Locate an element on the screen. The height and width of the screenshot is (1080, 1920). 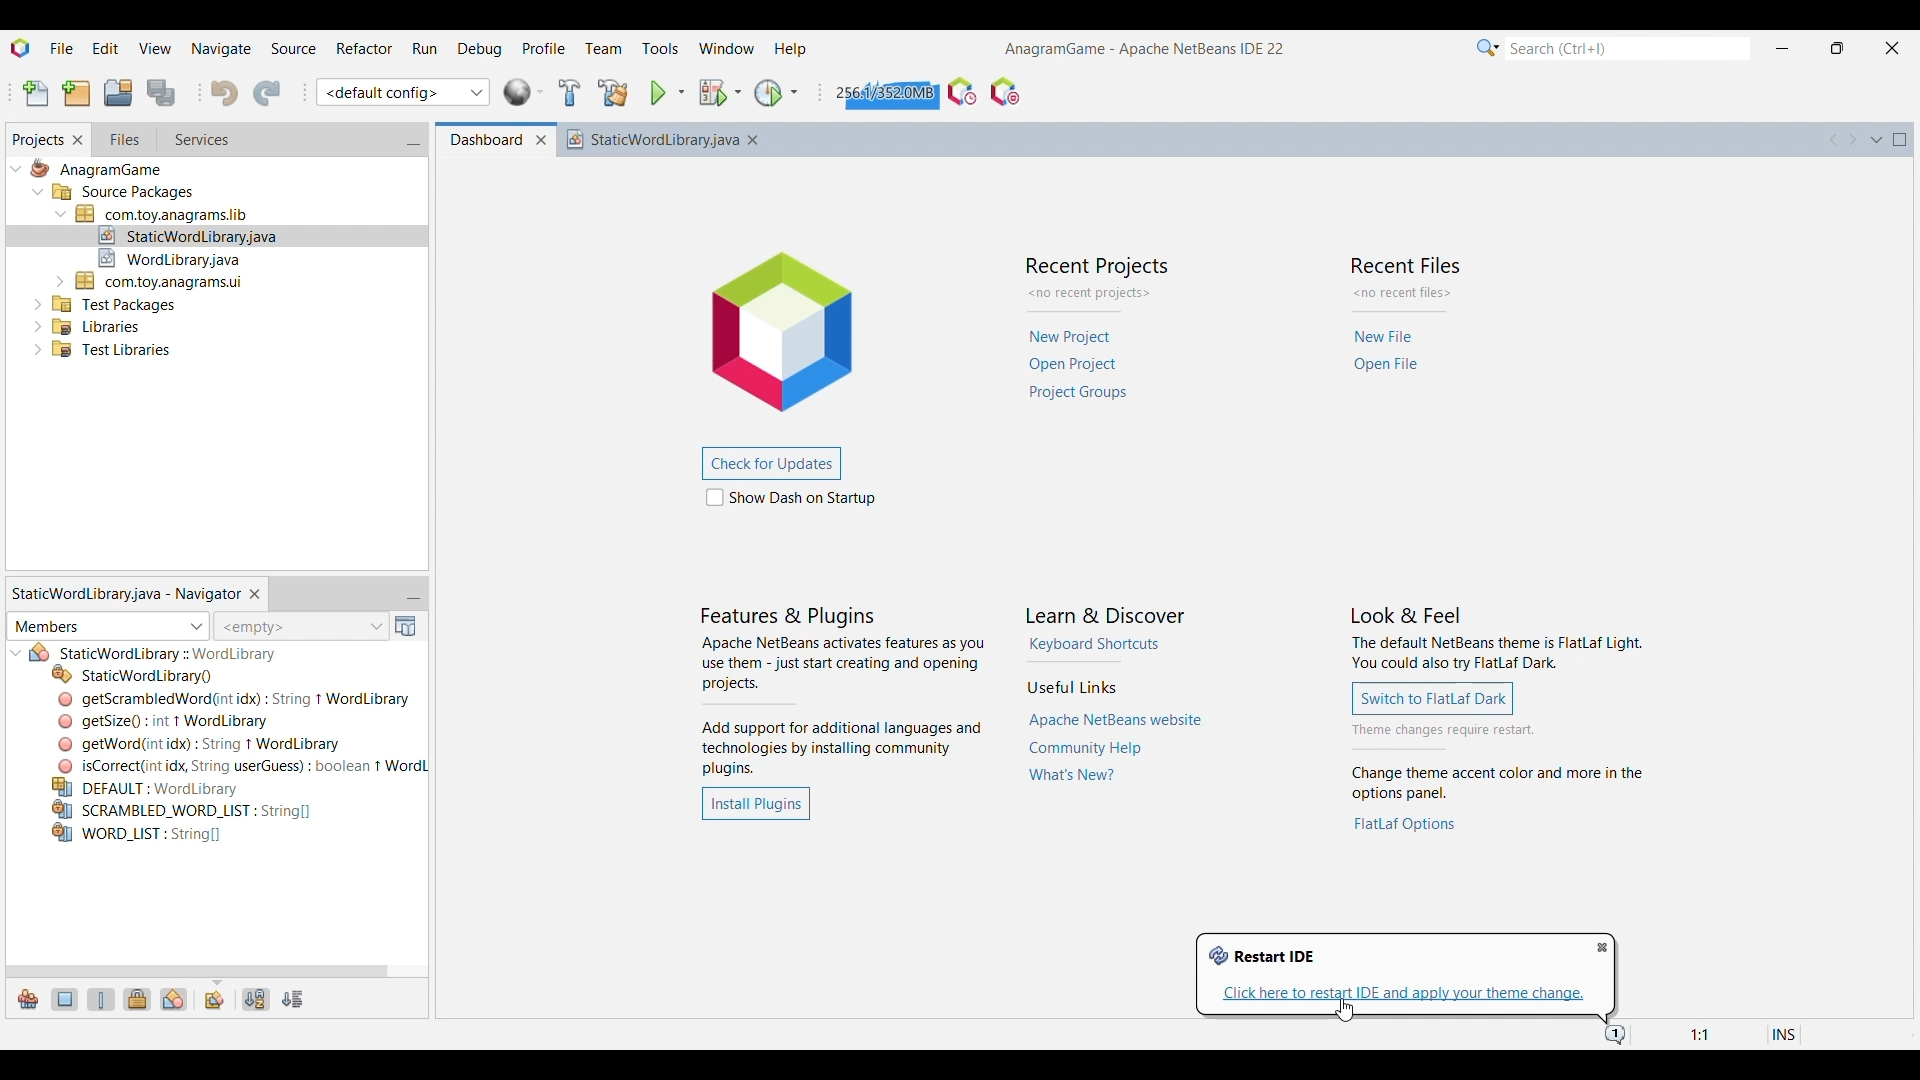
Run project options is located at coordinates (681, 92).